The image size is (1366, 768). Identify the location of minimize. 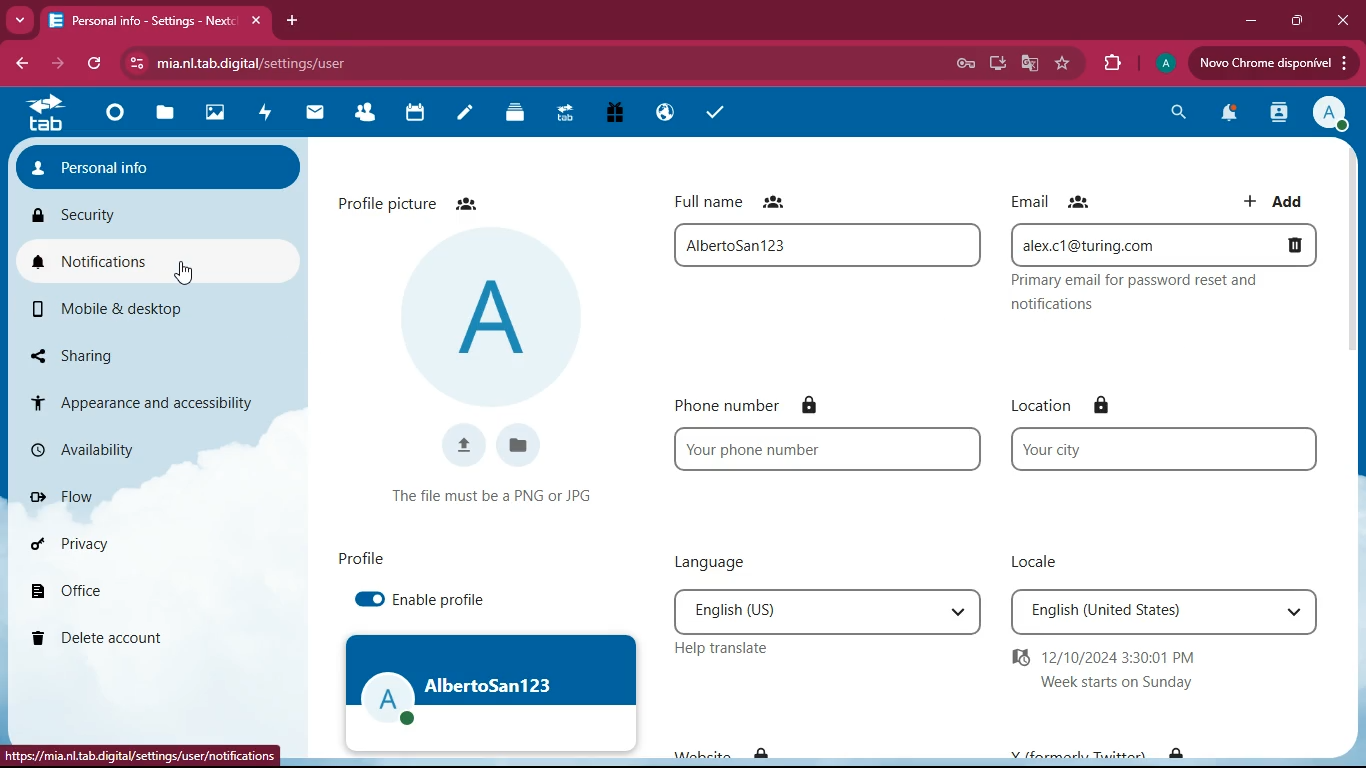
(1249, 20).